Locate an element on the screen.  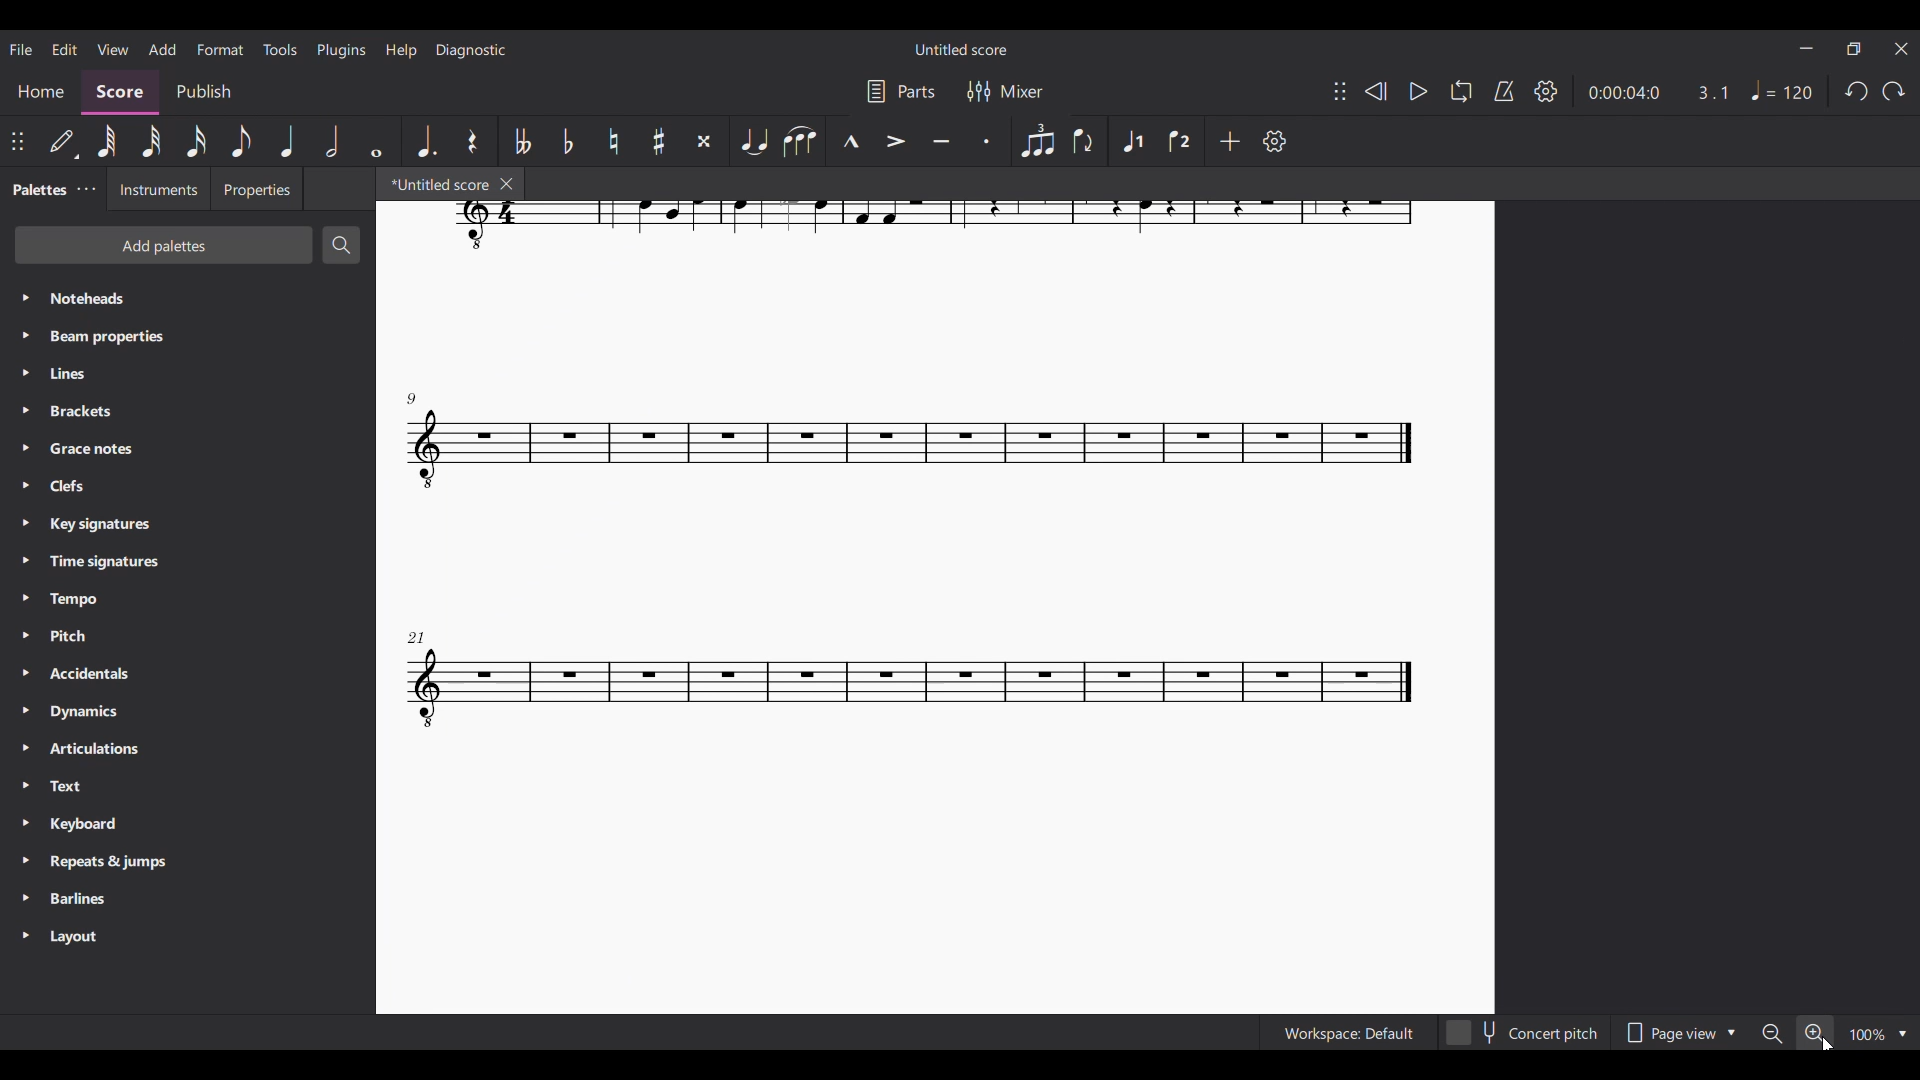
Play is located at coordinates (1419, 92).